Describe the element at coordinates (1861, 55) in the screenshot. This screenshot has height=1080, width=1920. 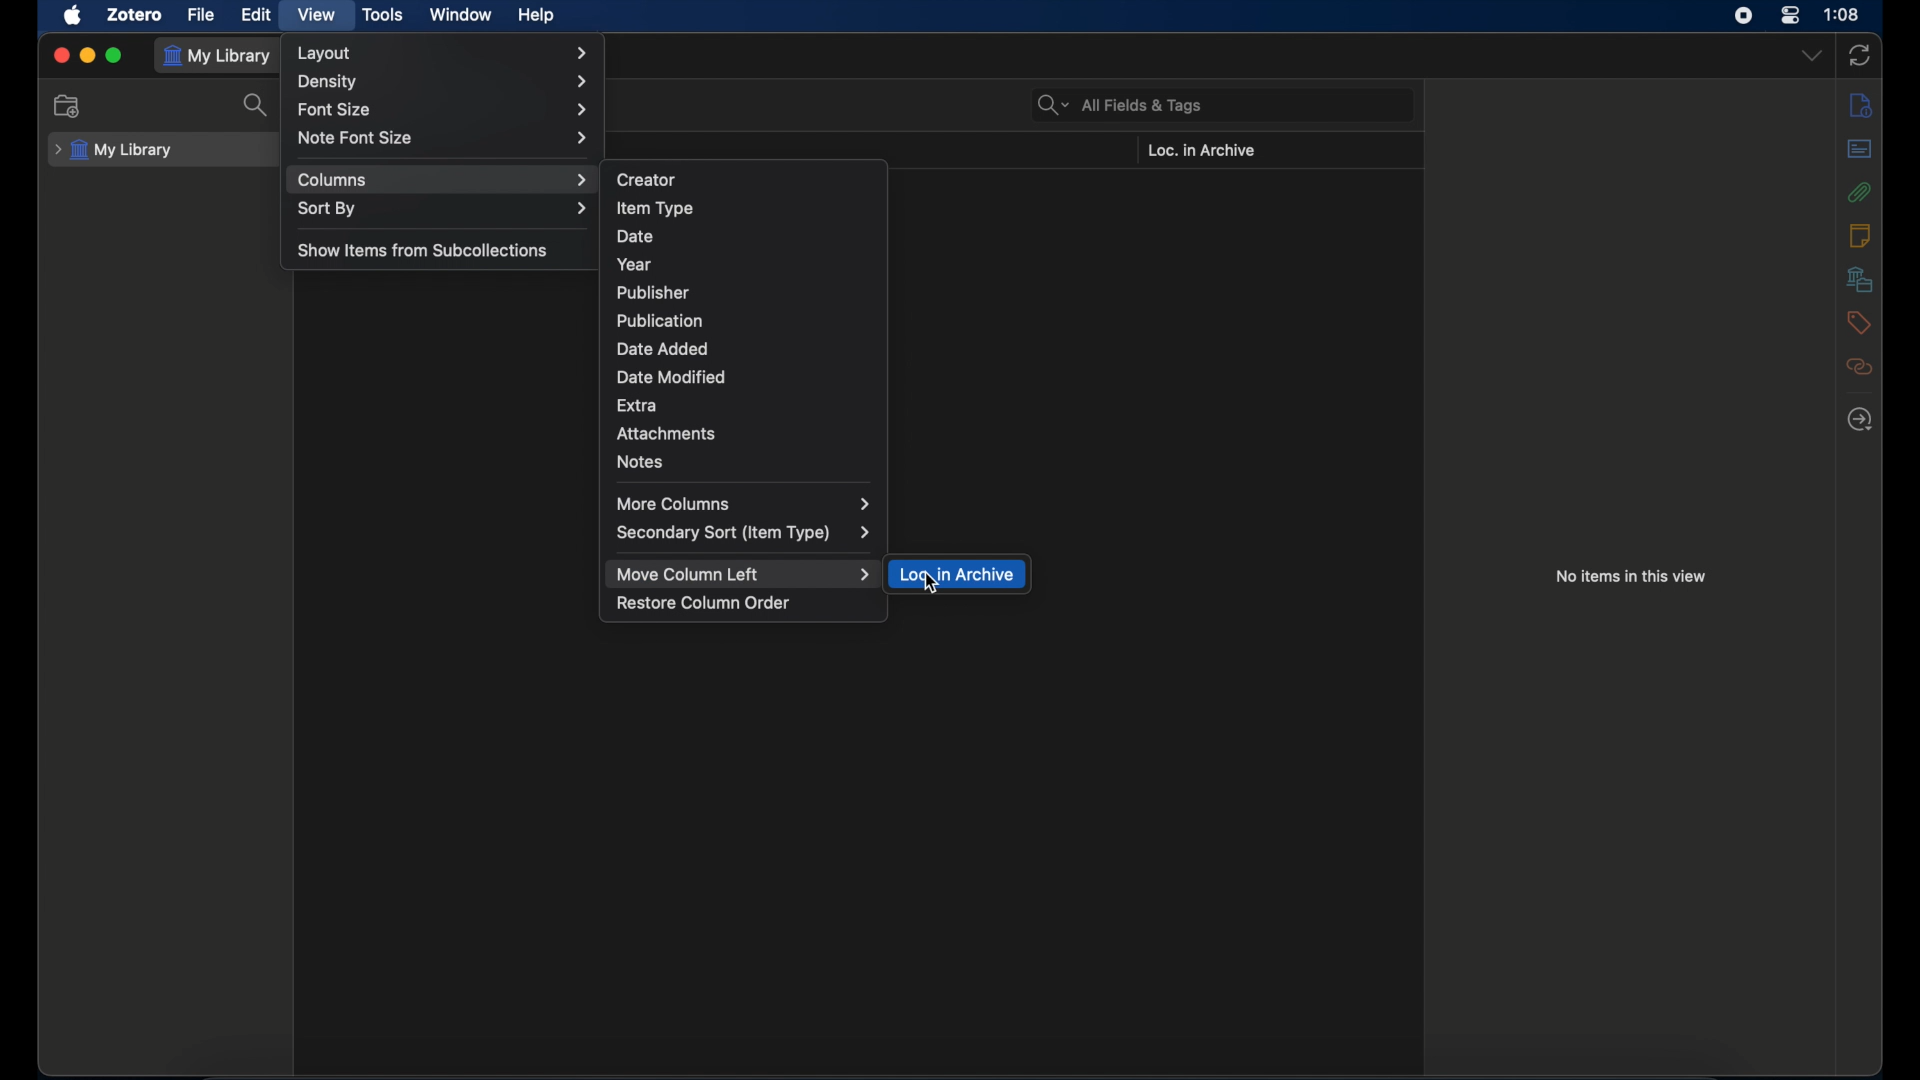
I see `sync` at that location.